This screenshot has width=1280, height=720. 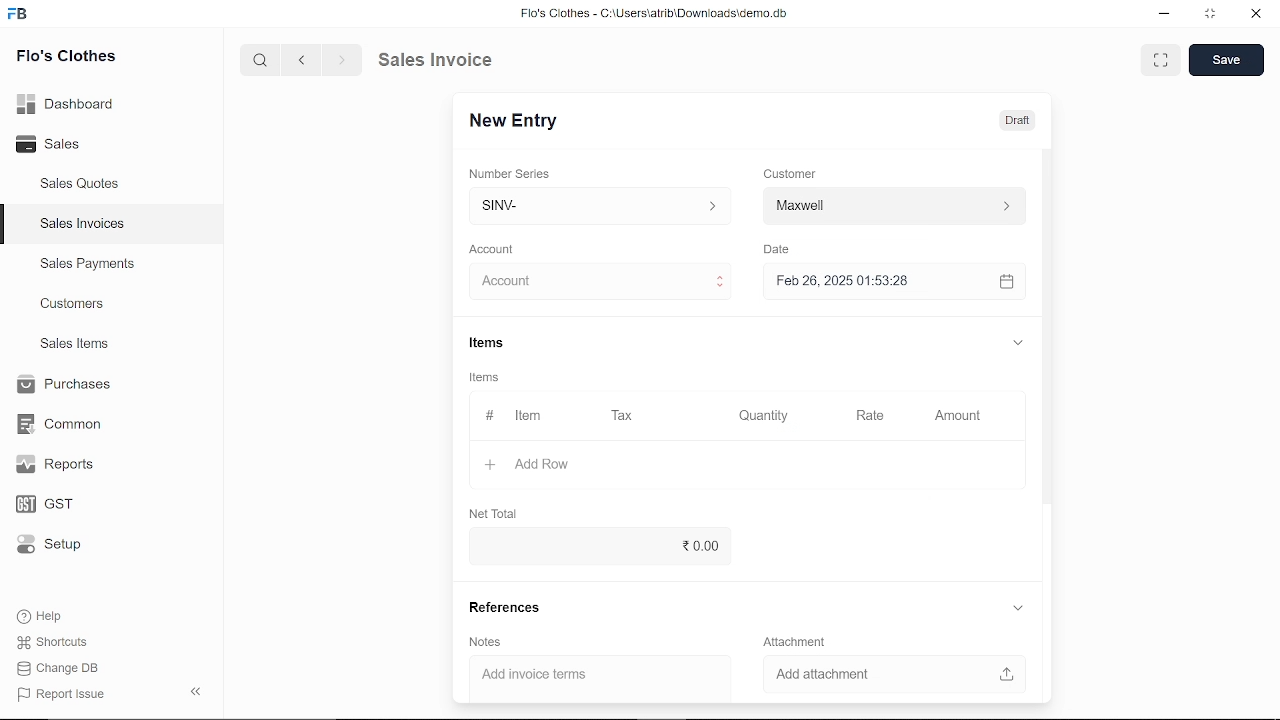 I want to click on , so click(x=487, y=379).